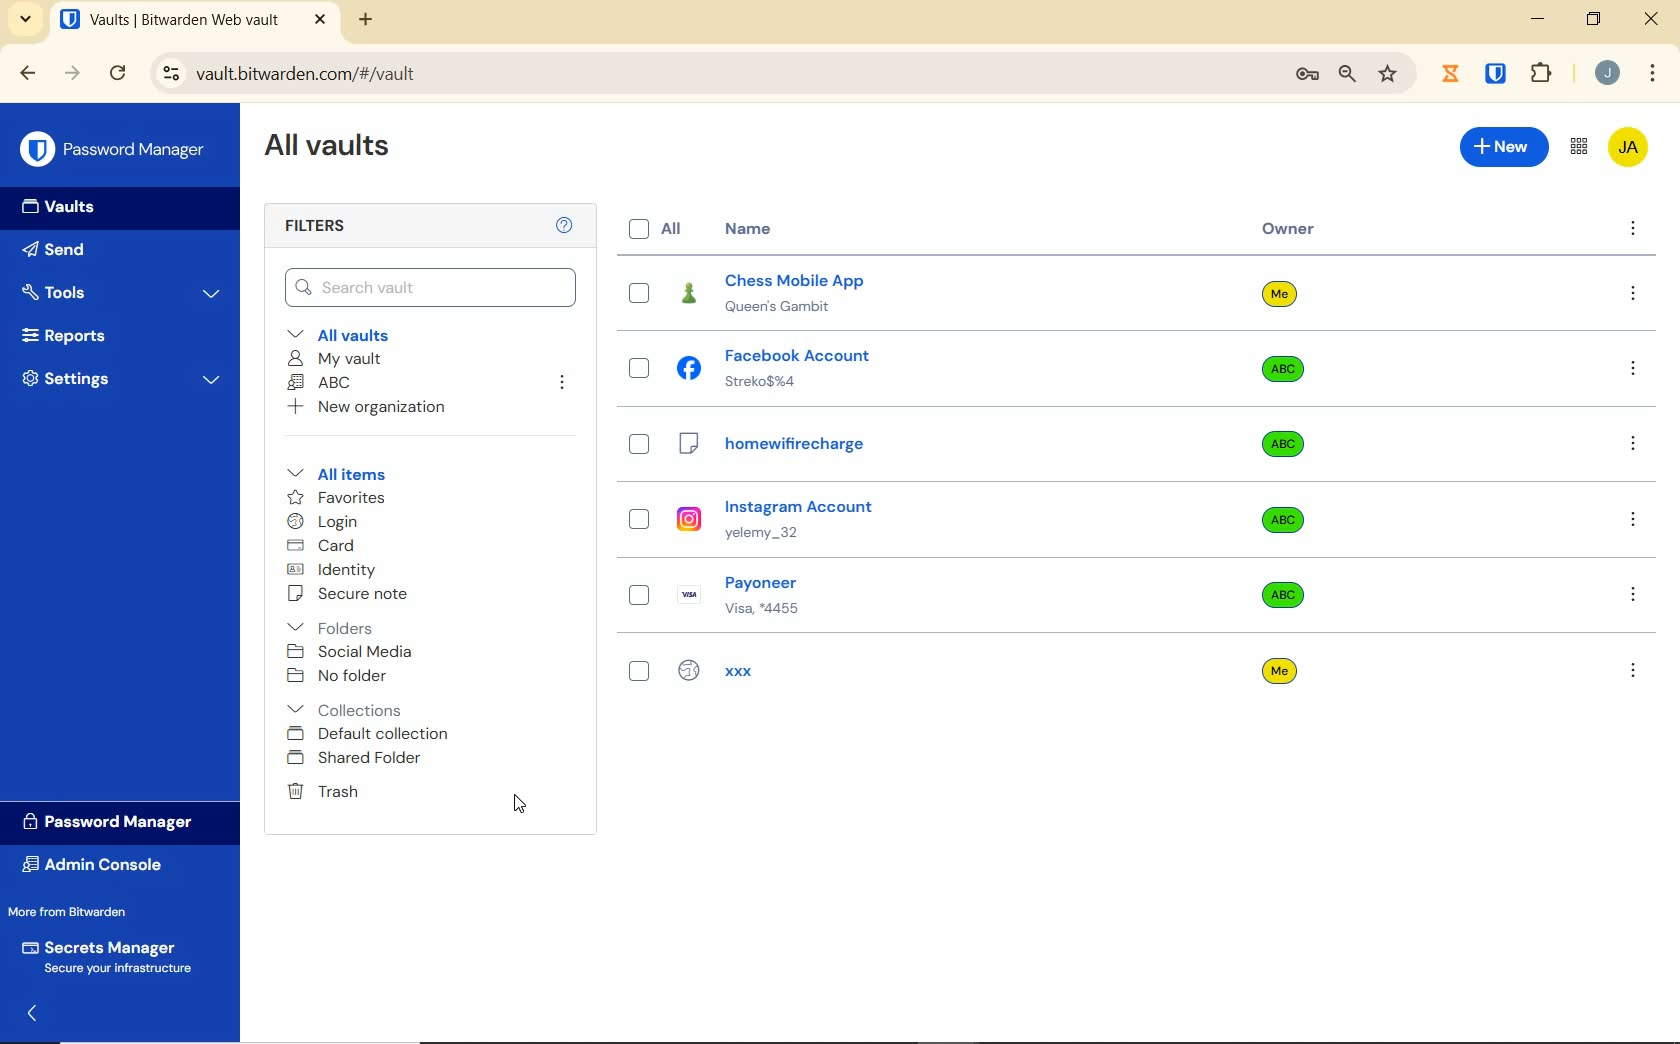  I want to click on manage passwords, so click(1307, 77).